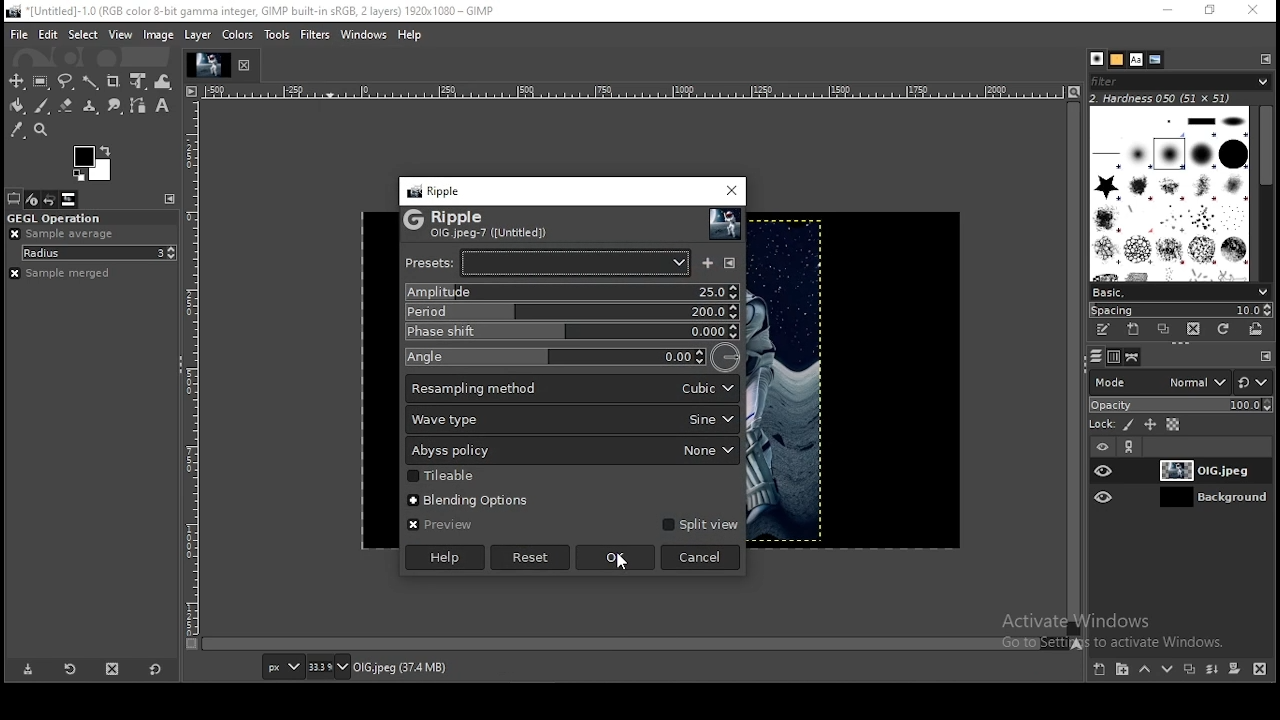 This screenshot has width=1280, height=720. Describe the element at coordinates (91, 82) in the screenshot. I see `` at that location.